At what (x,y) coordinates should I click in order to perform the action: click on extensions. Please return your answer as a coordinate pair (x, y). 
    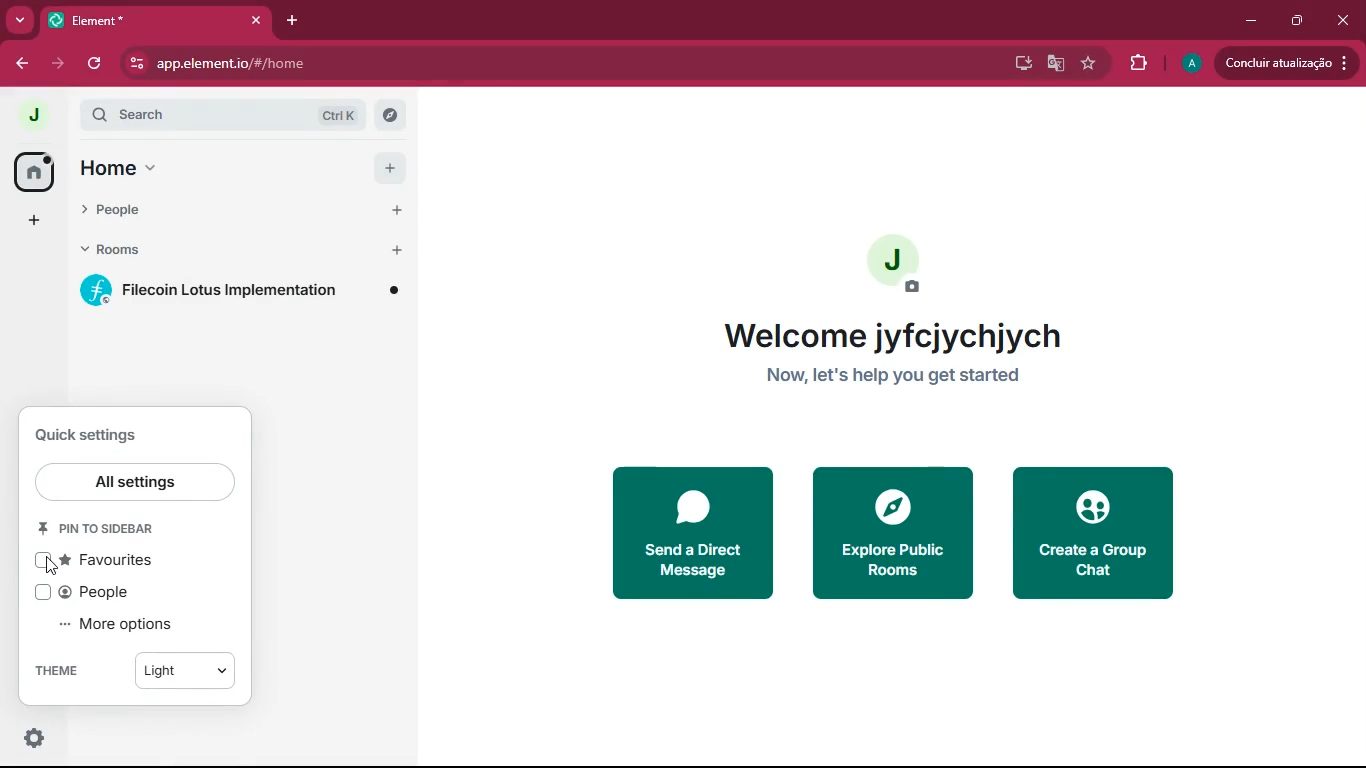
    Looking at the image, I should click on (1136, 63).